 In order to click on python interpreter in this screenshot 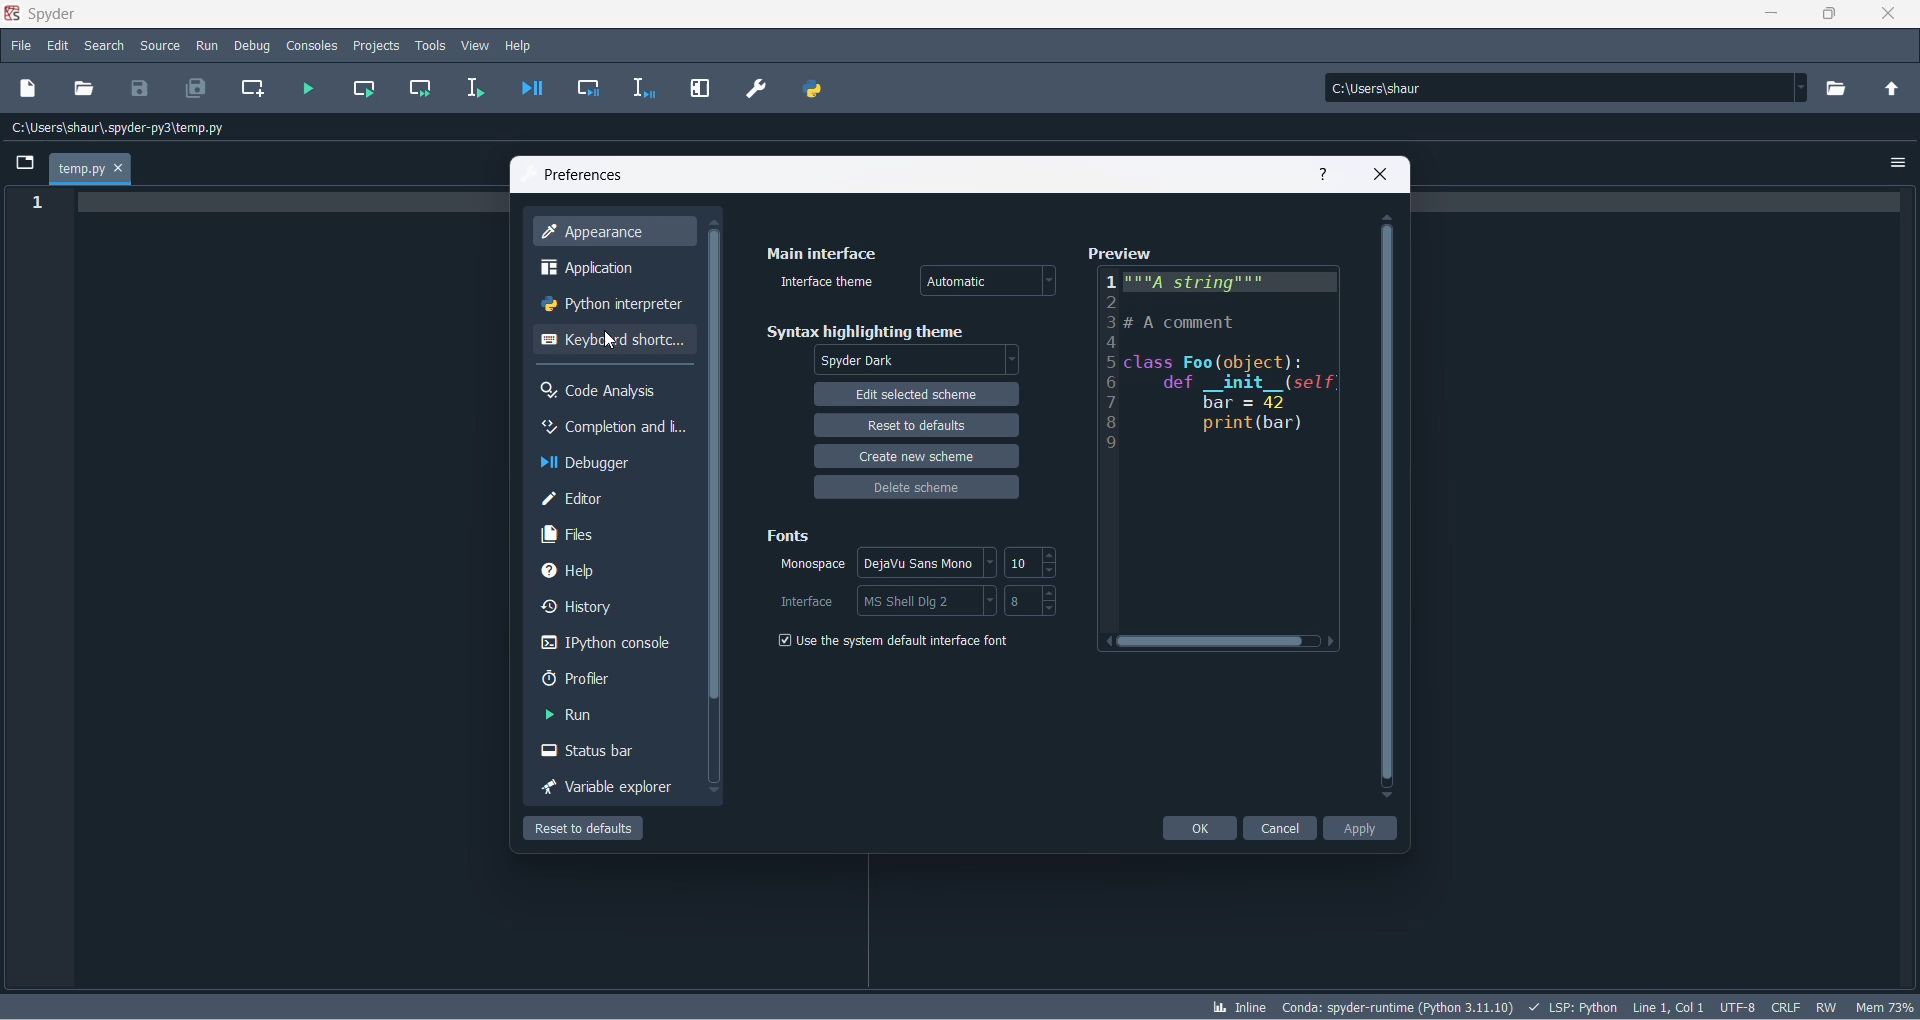, I will do `click(615, 306)`.